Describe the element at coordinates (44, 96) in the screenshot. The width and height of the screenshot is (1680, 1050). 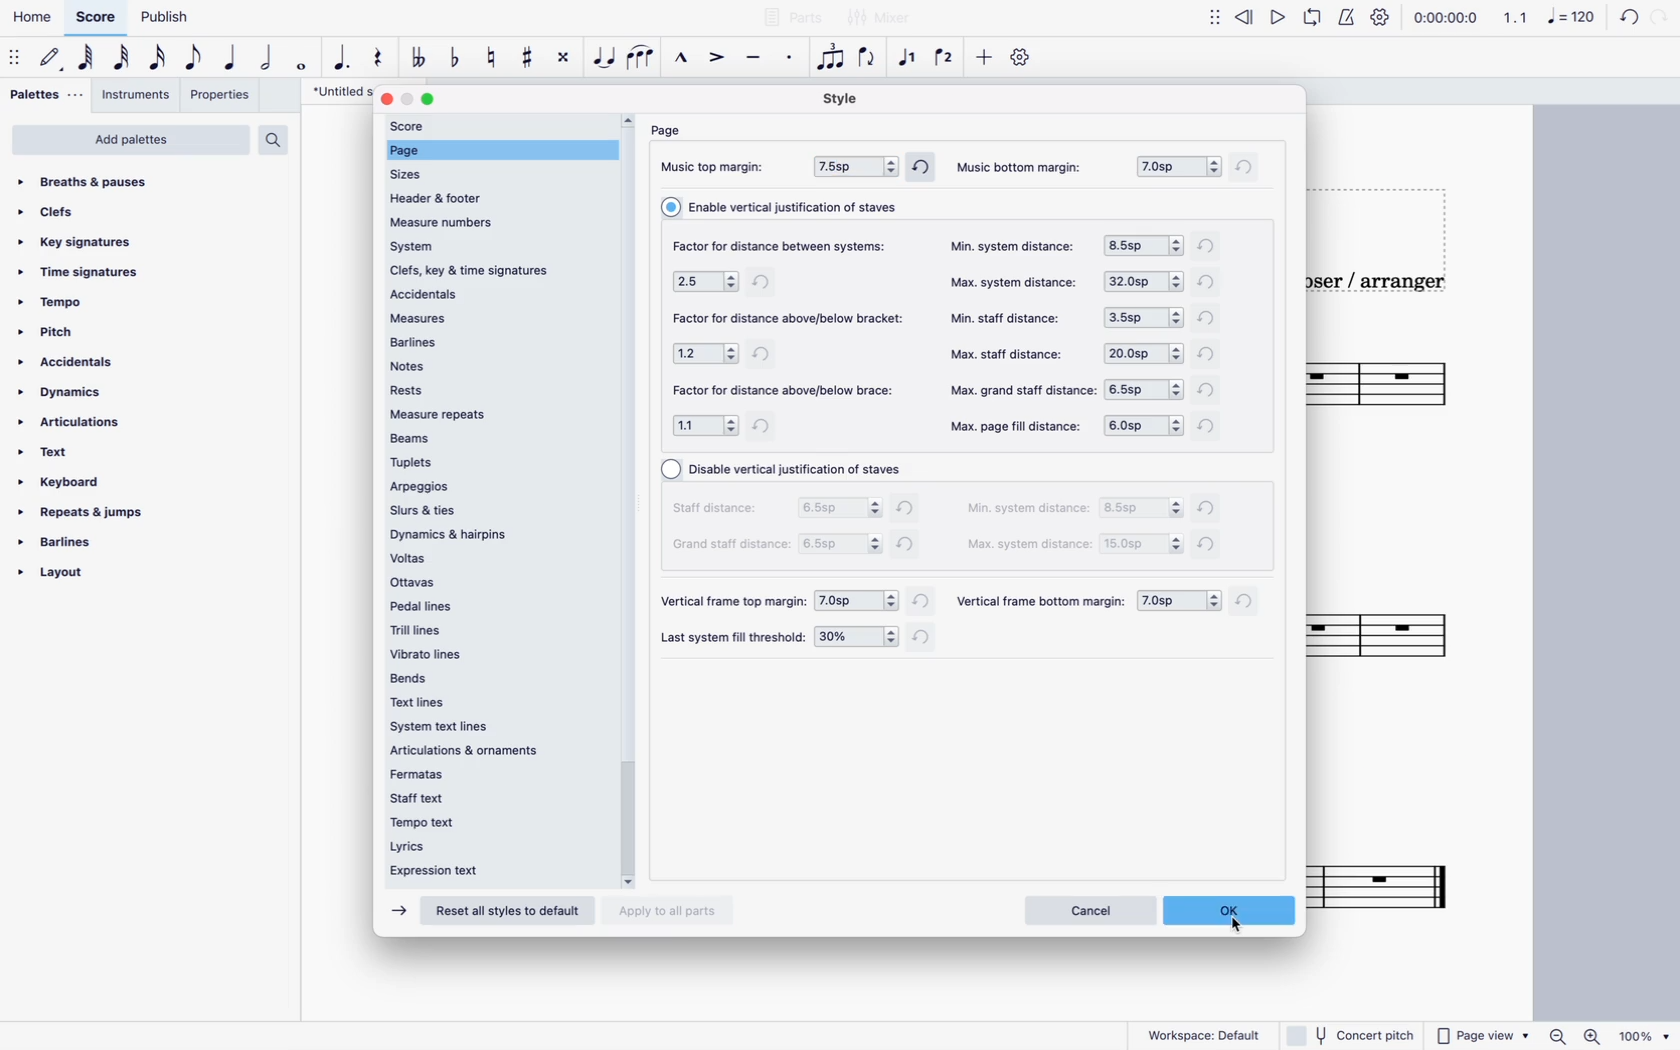
I see `palettes` at that location.